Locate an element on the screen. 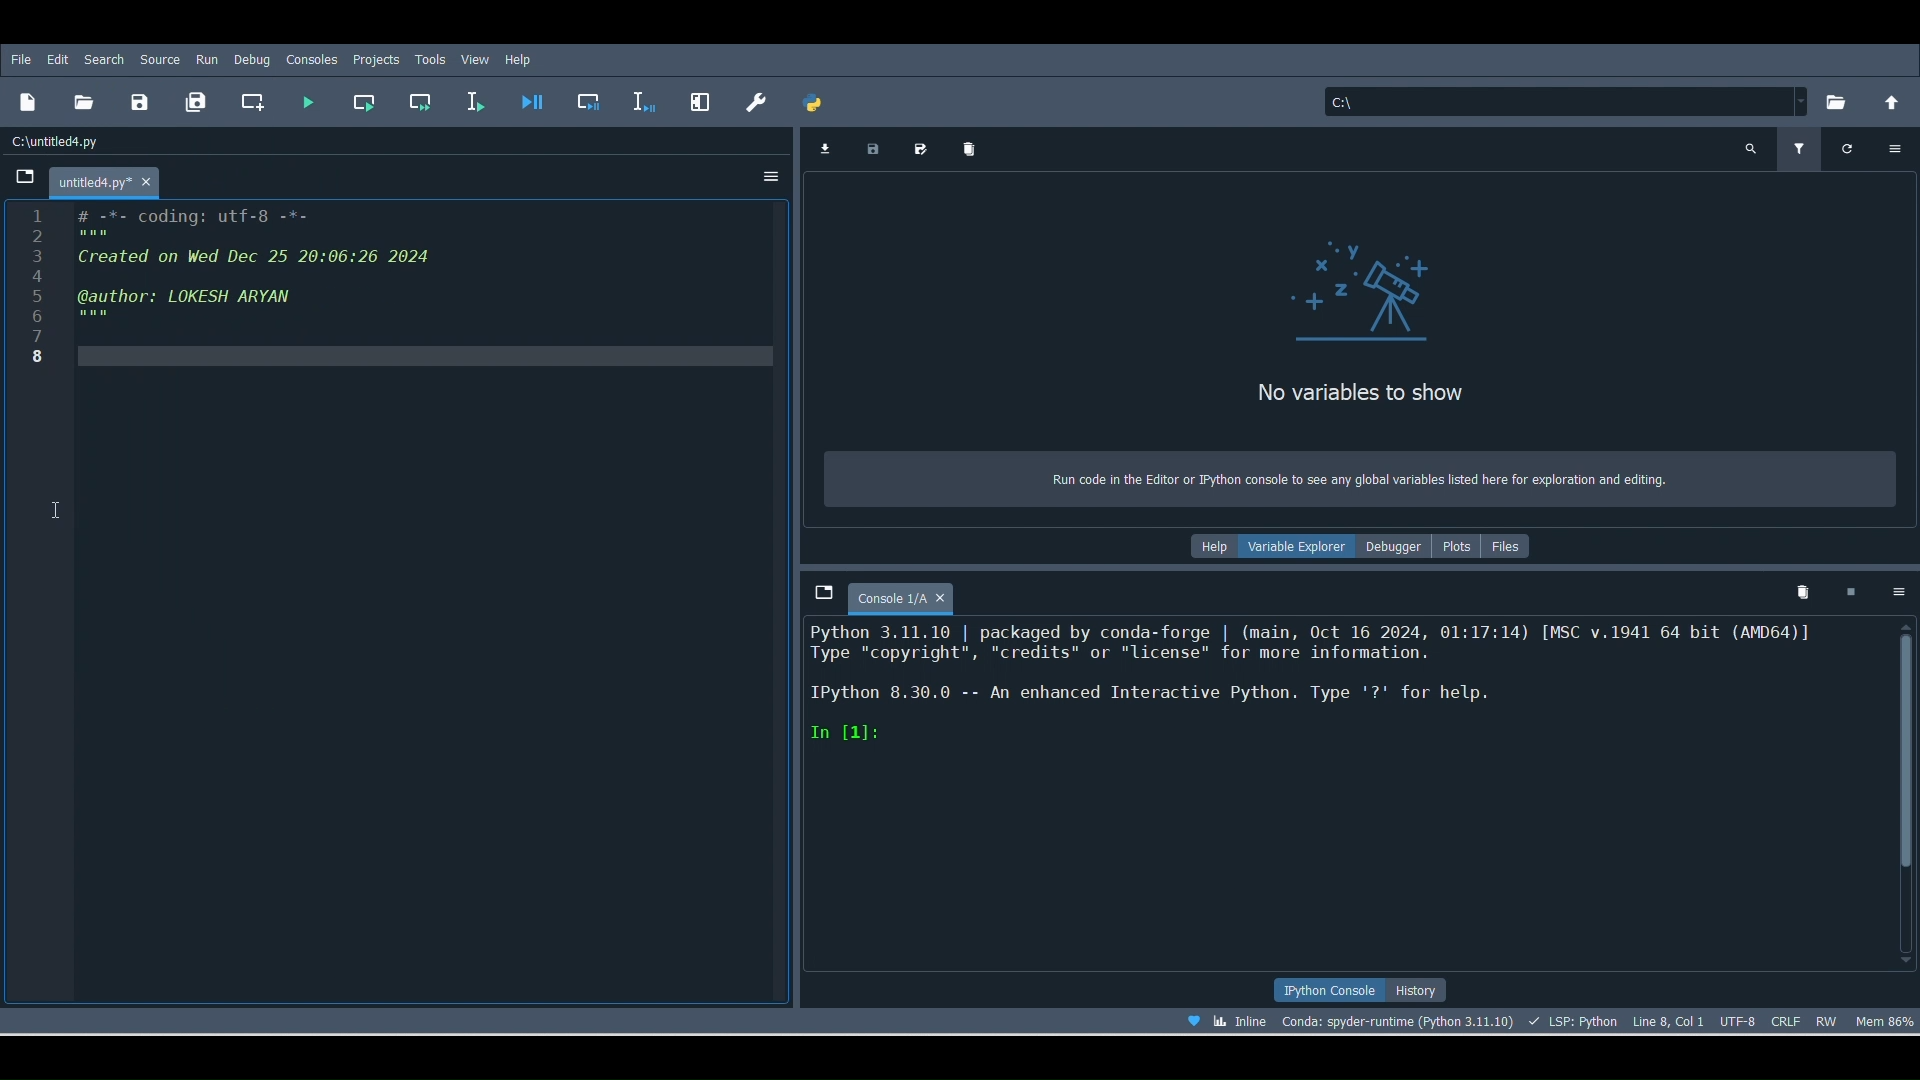 The height and width of the screenshot is (1080, 1920). Create new cell at the current line (Ctrl + 2) is located at coordinates (253, 101).